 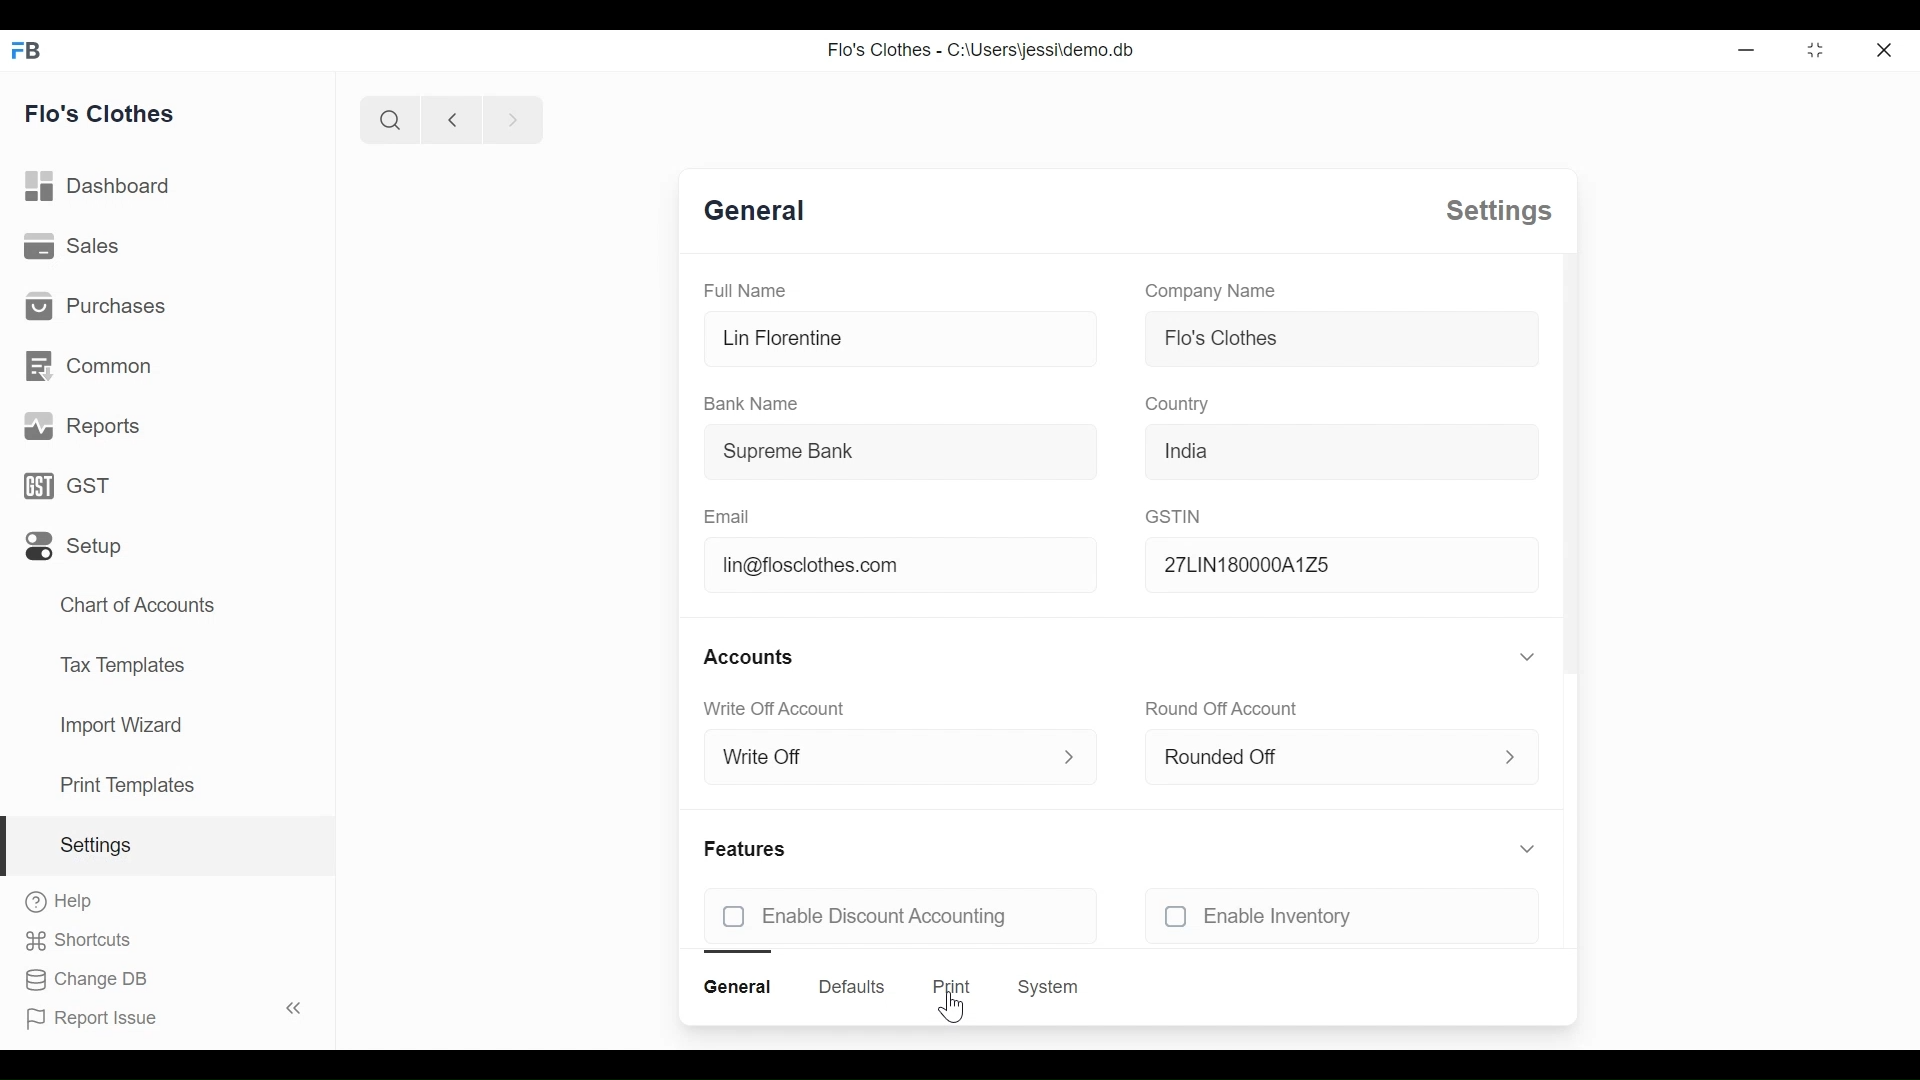 I want to click on shortcuts, so click(x=78, y=941).